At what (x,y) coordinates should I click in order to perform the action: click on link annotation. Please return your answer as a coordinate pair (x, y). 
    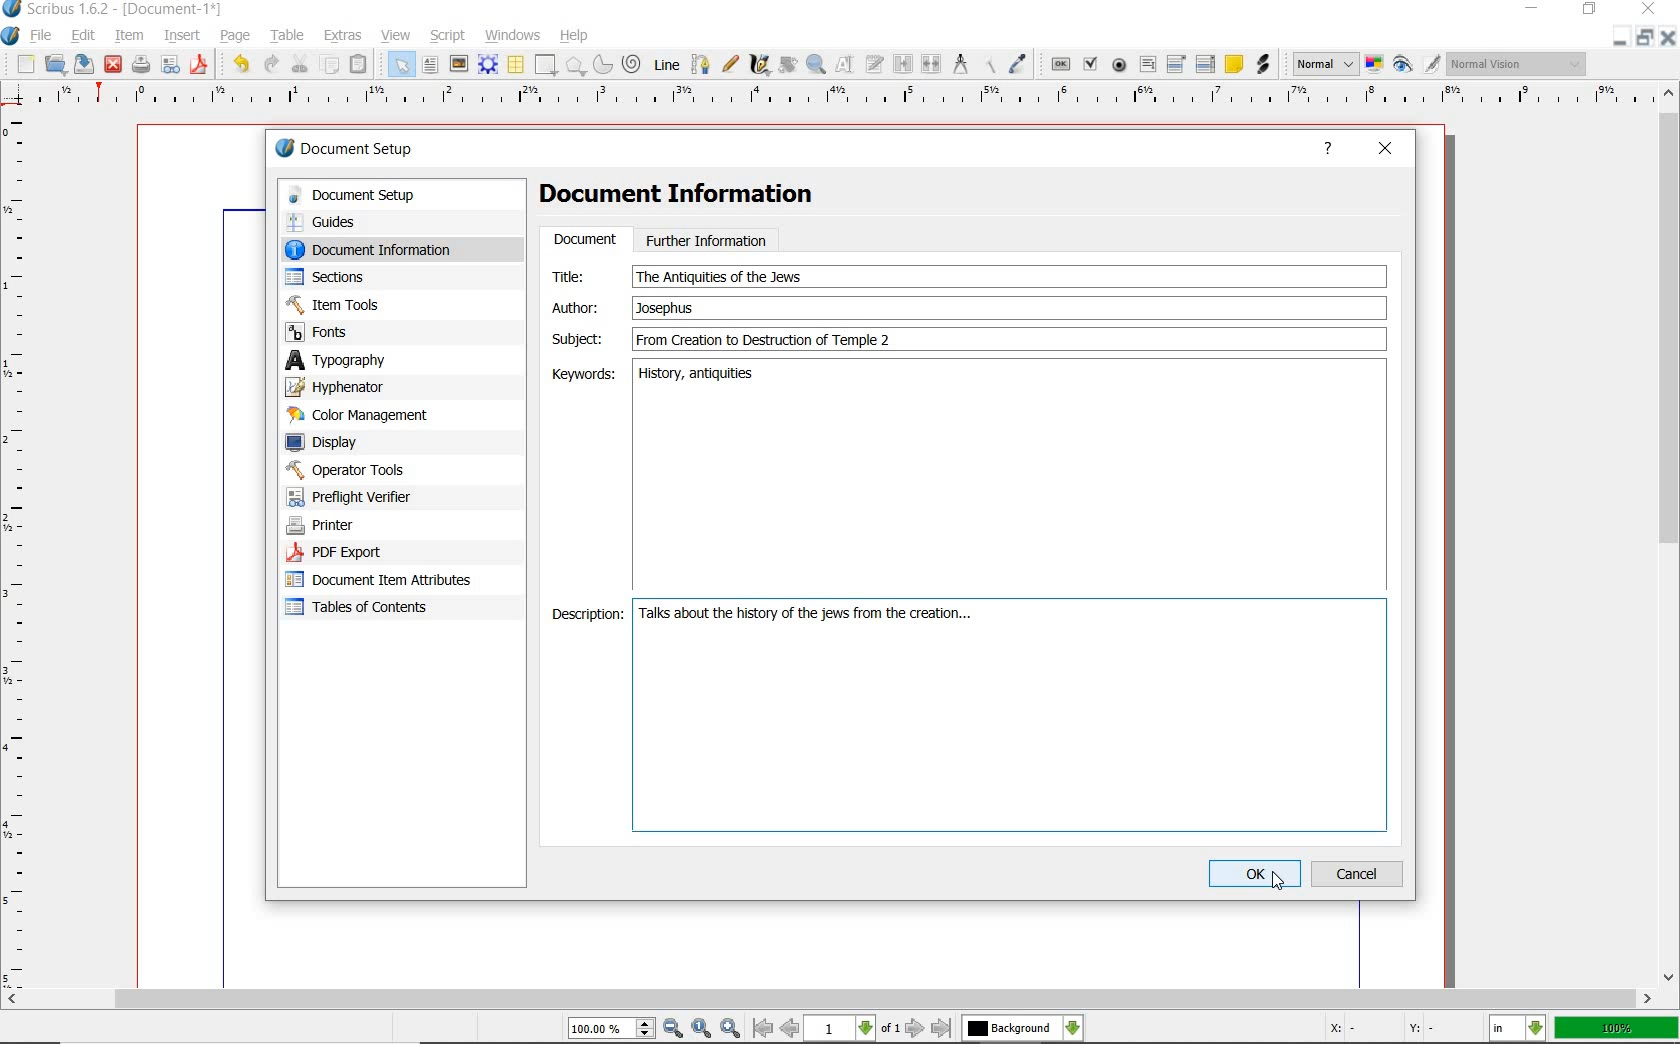
    Looking at the image, I should click on (1262, 65).